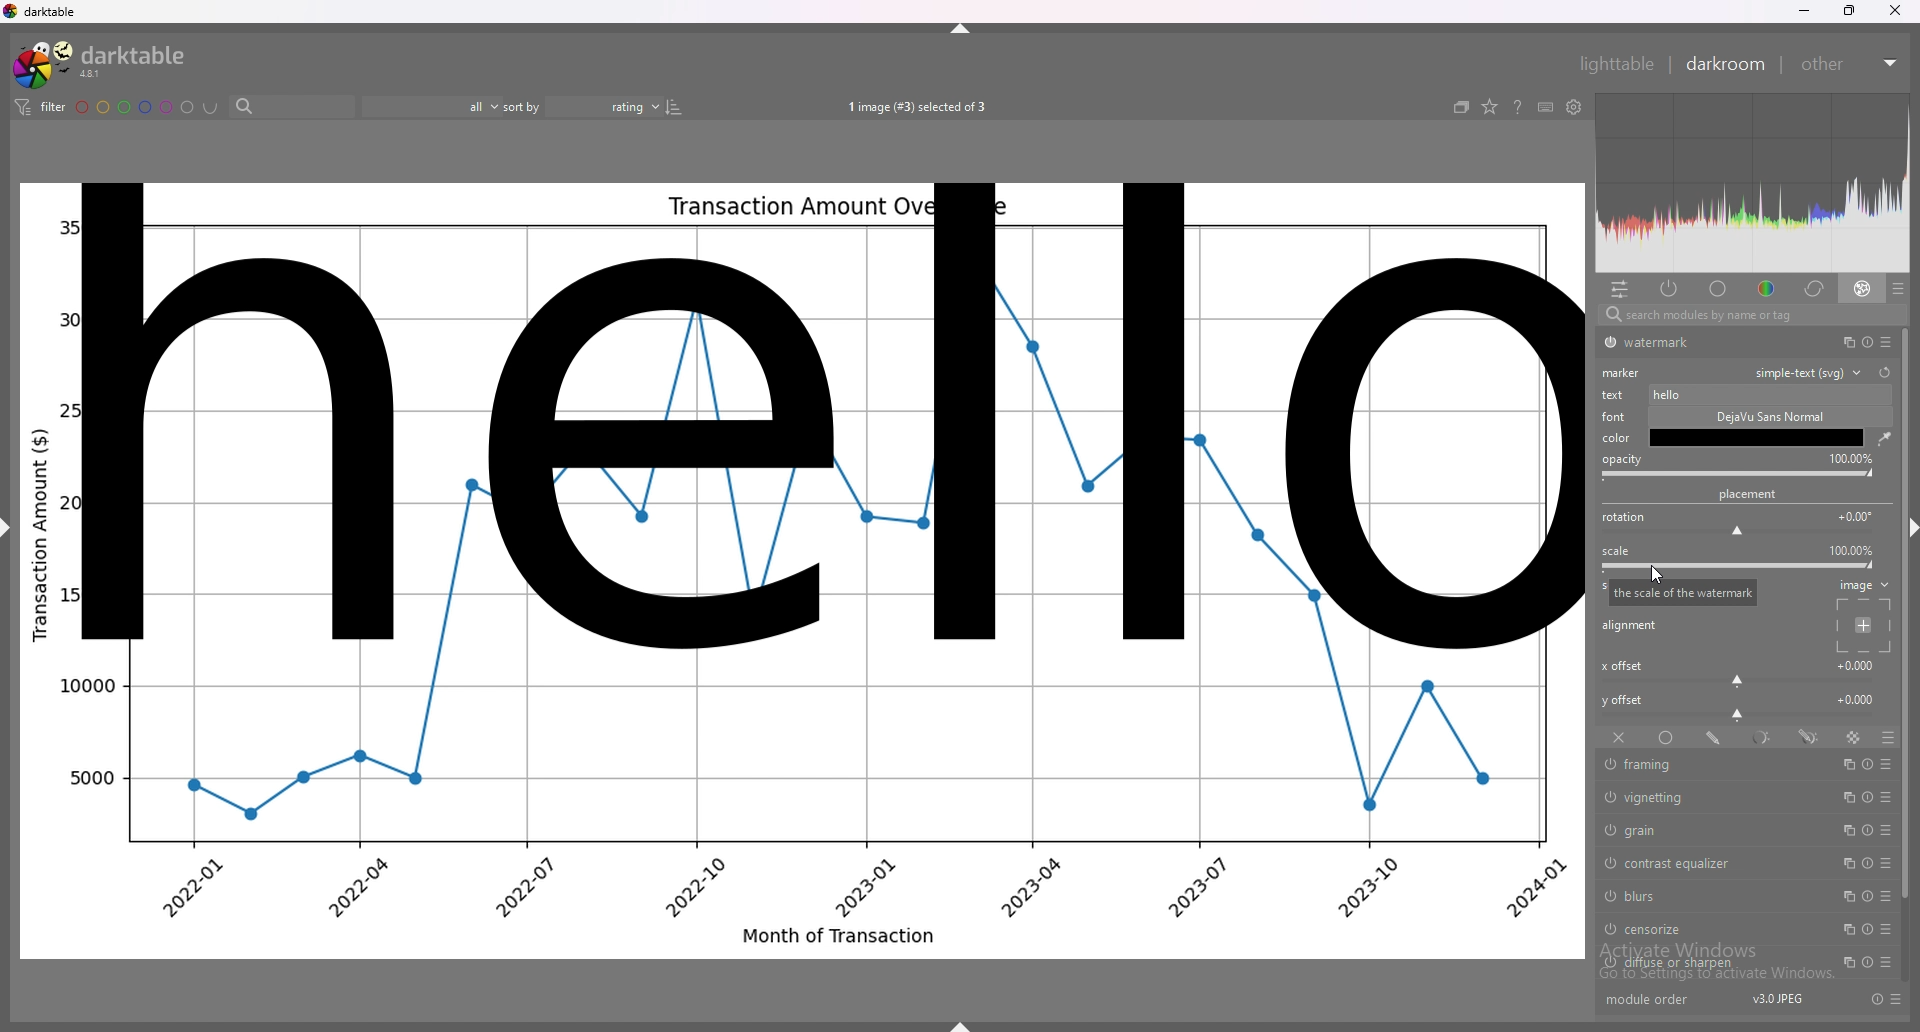 This screenshot has width=1920, height=1032. Describe the element at coordinates (1842, 963) in the screenshot. I see `multiple instances action` at that location.